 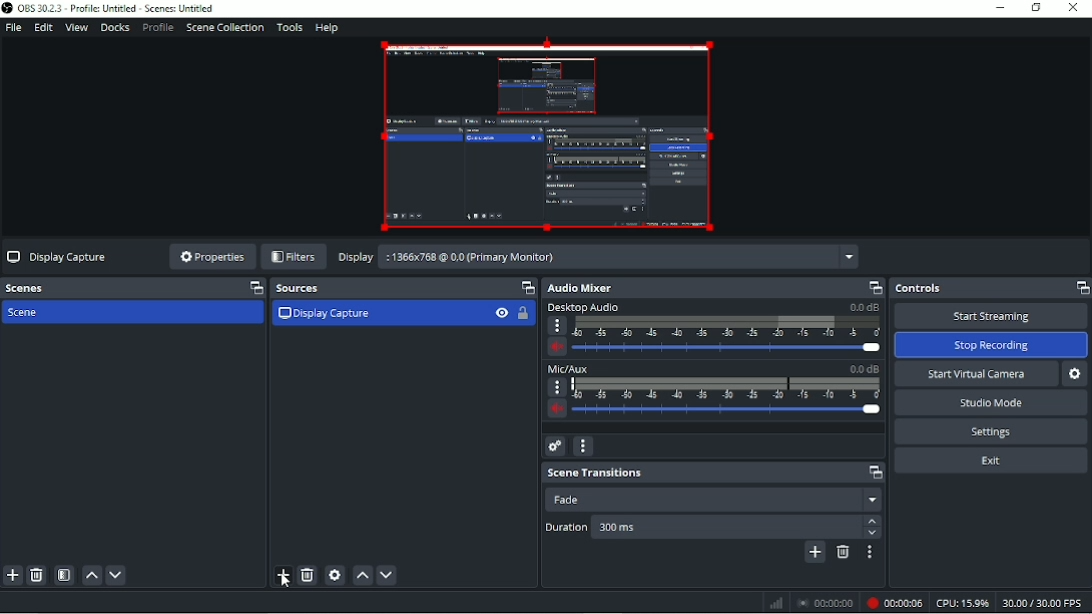 I want to click on Mic/AUX slider, so click(x=714, y=393).